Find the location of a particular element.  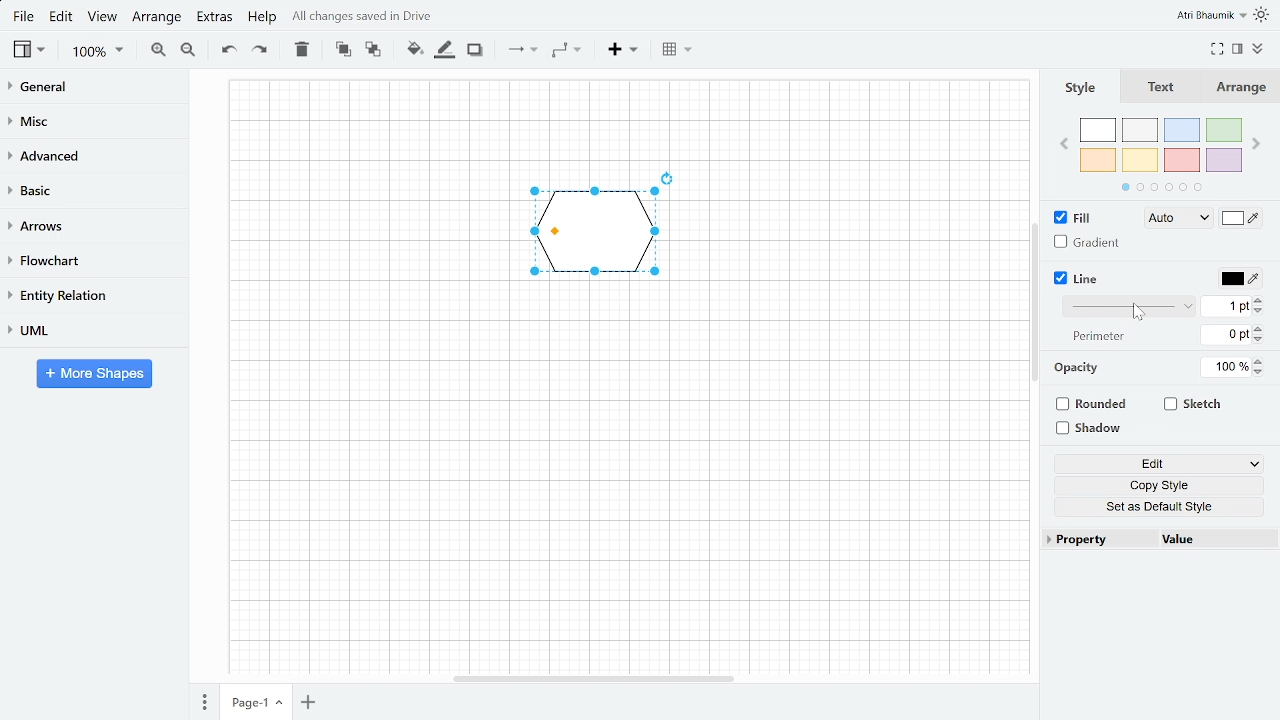

Edit is located at coordinates (61, 19).